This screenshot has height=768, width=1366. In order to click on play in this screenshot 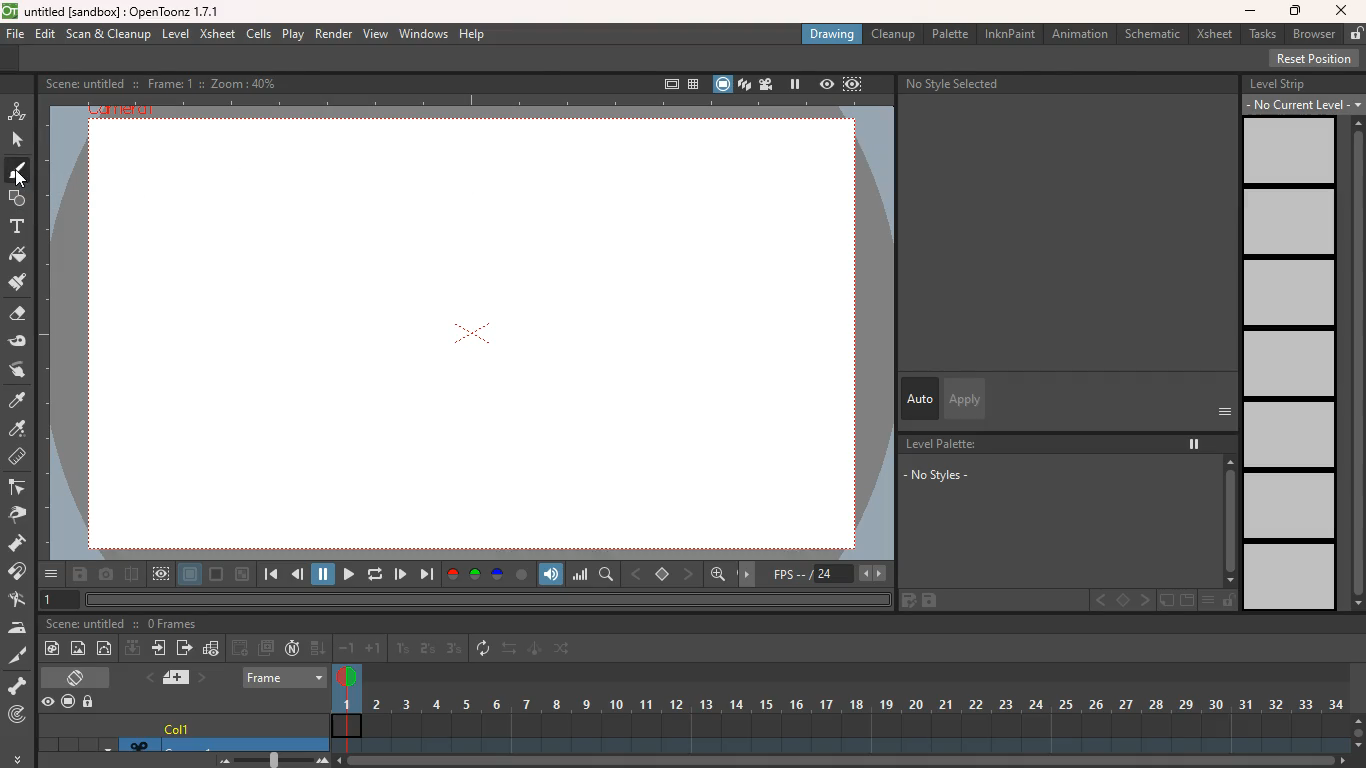, I will do `click(291, 35)`.